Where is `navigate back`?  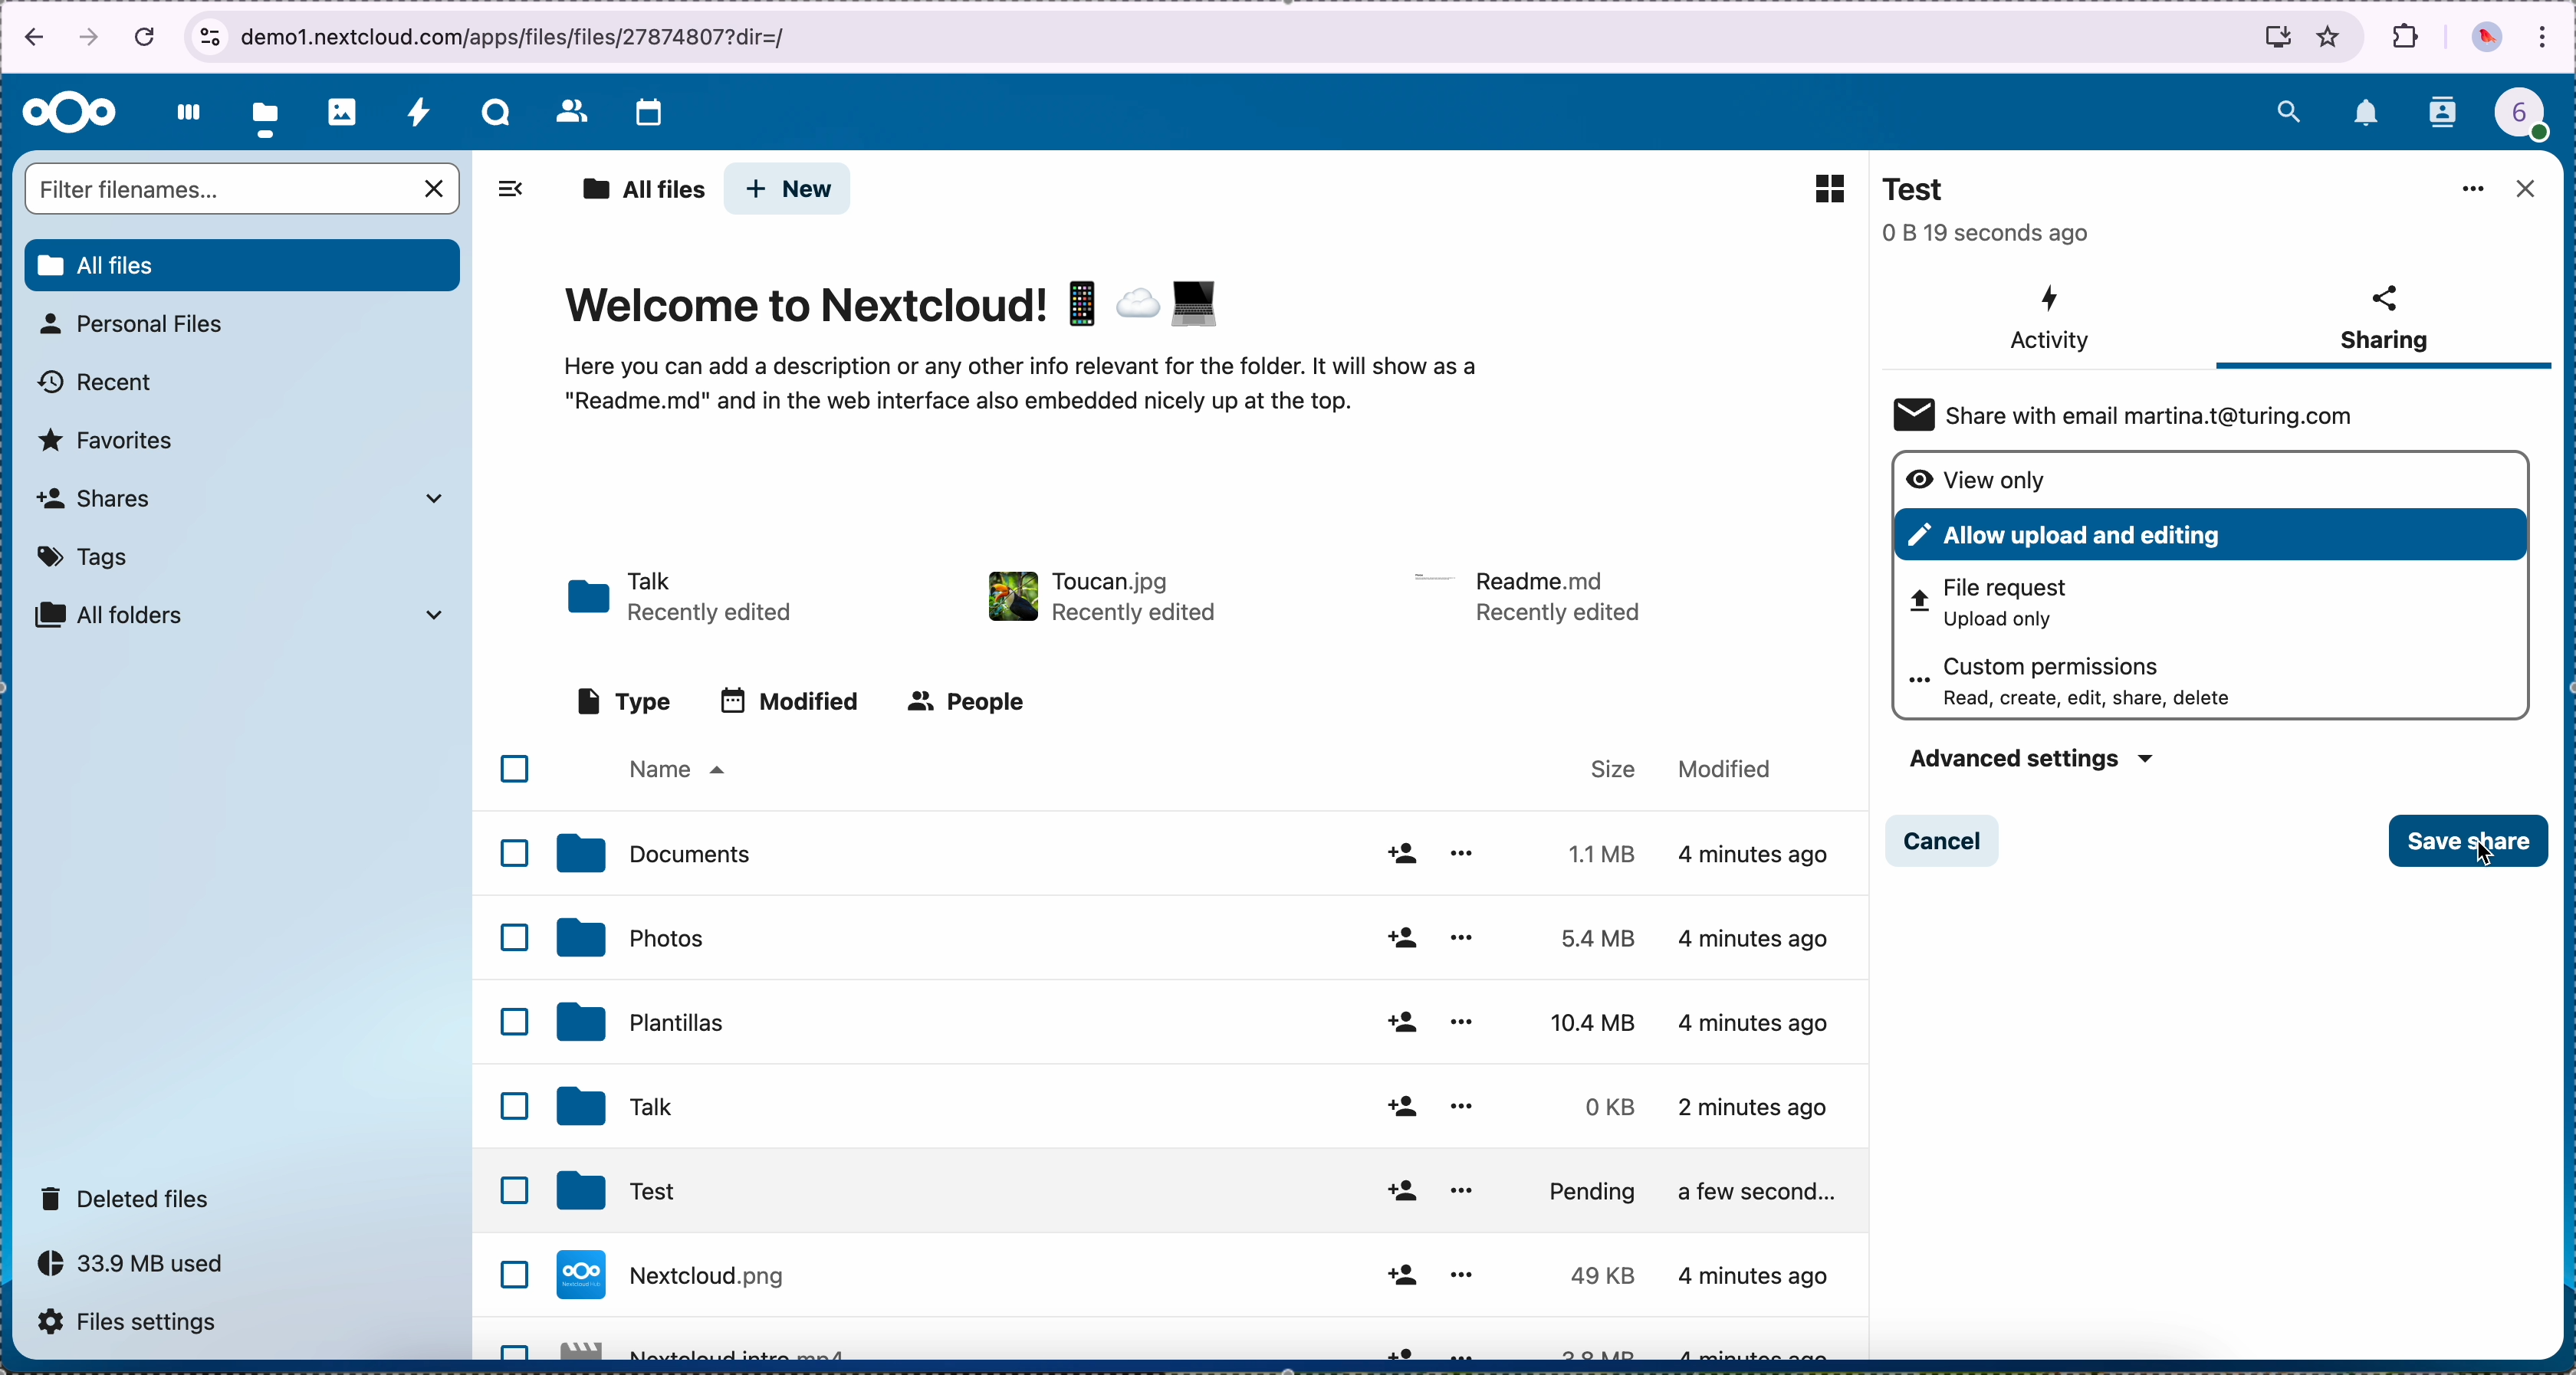 navigate back is located at coordinates (27, 41).